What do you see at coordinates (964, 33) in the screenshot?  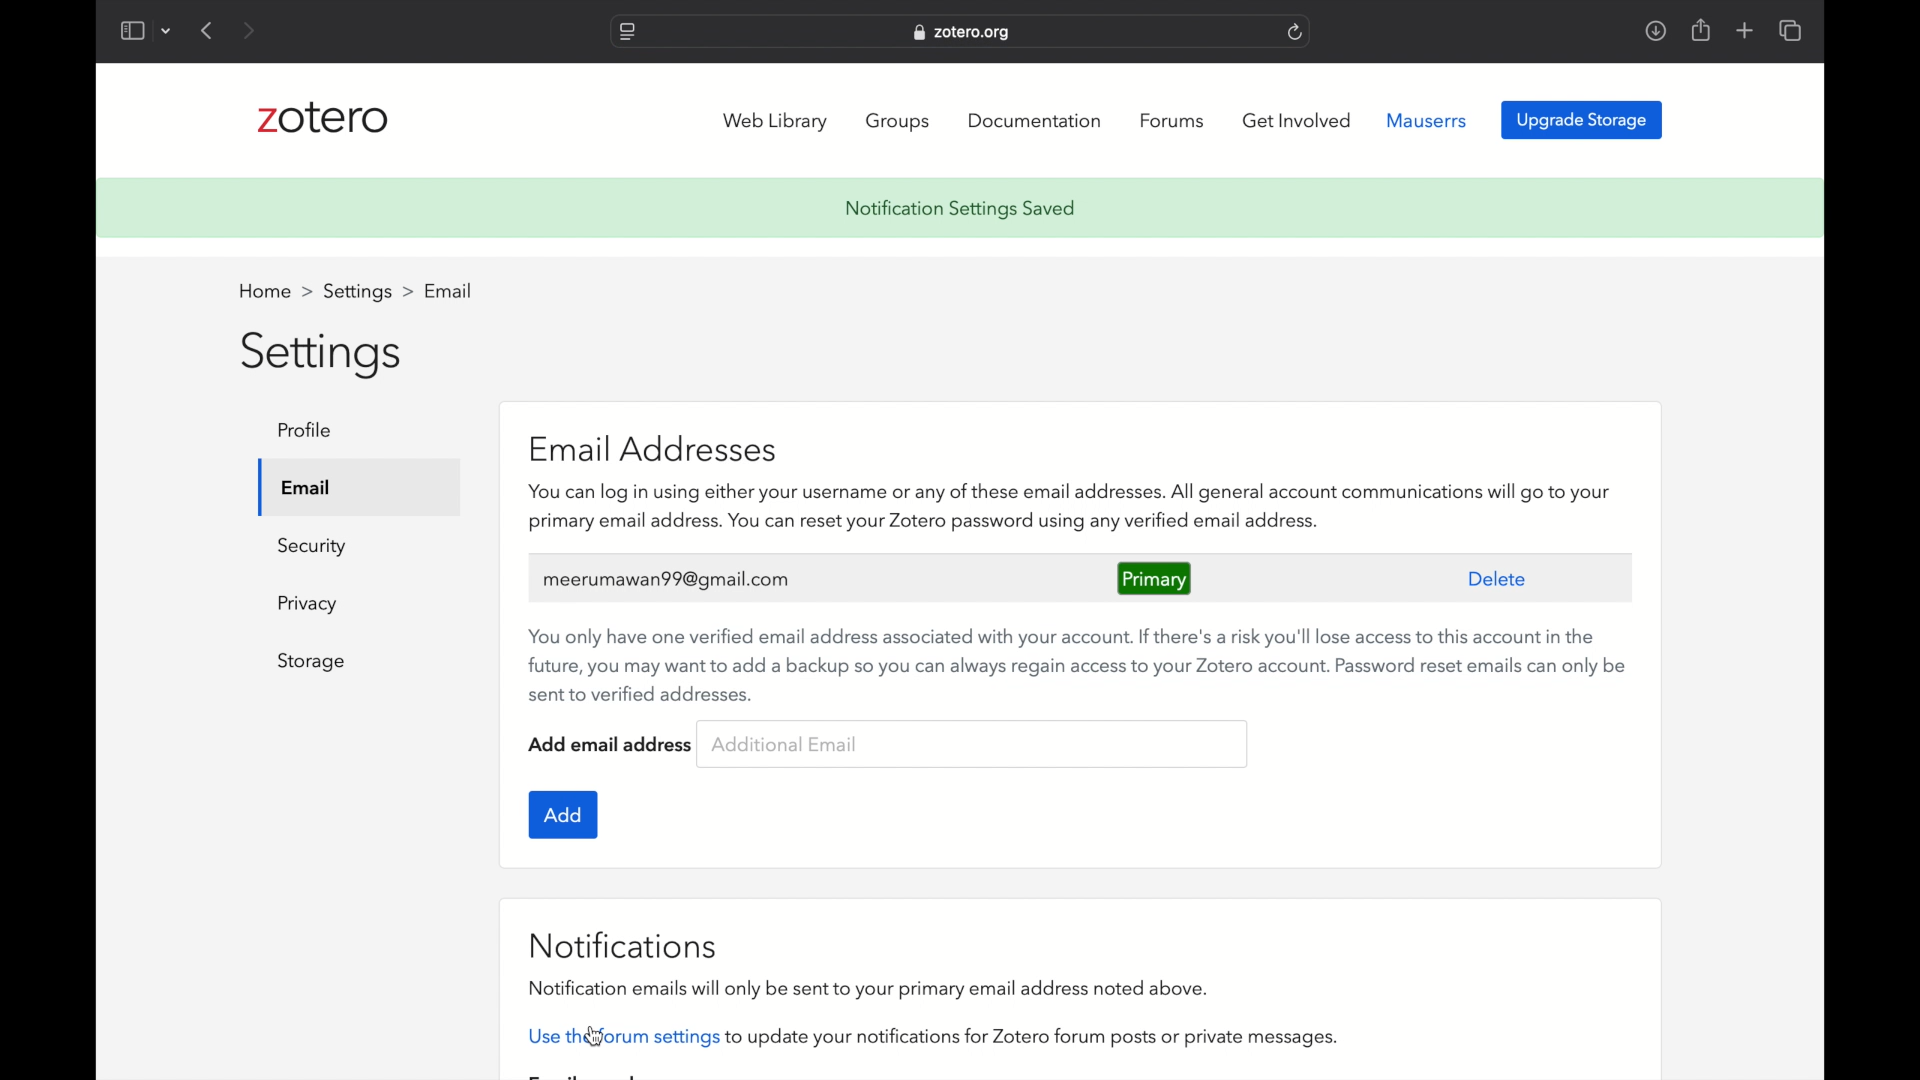 I see `website address` at bounding box center [964, 33].